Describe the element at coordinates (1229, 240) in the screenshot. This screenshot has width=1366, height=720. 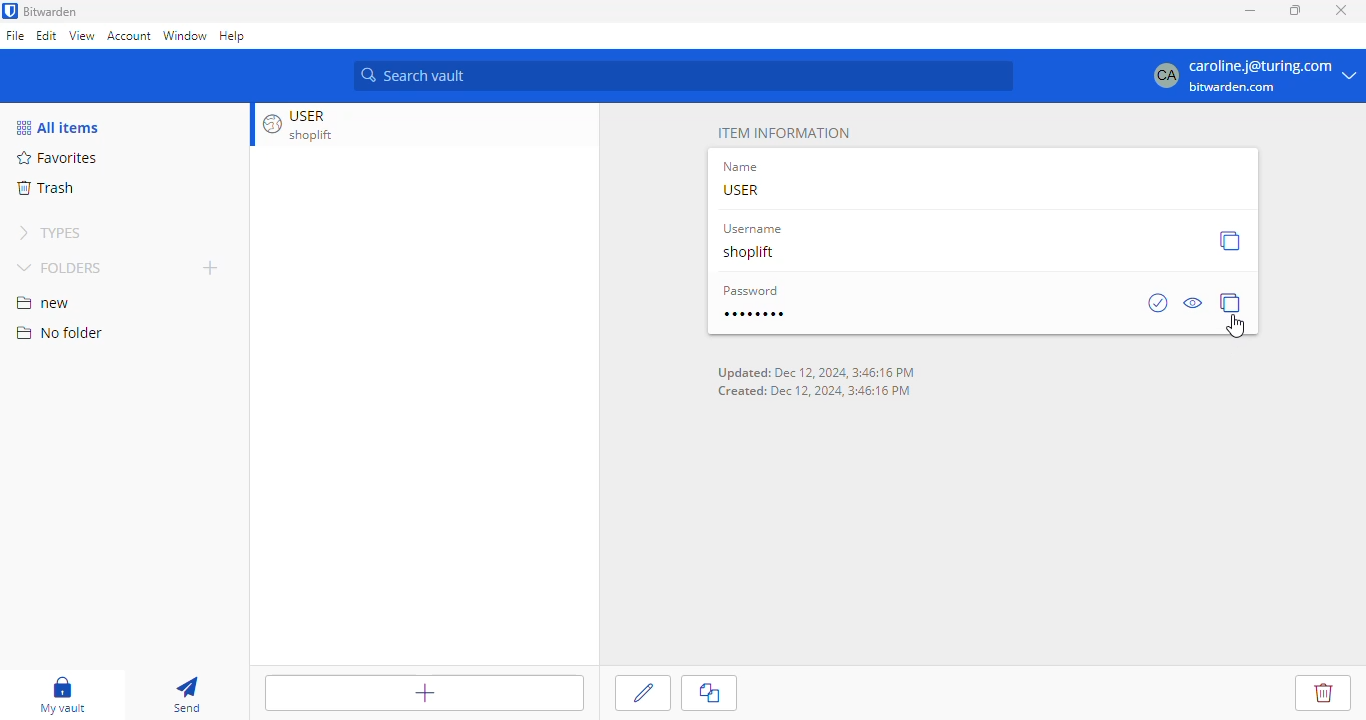
I see `copy username` at that location.